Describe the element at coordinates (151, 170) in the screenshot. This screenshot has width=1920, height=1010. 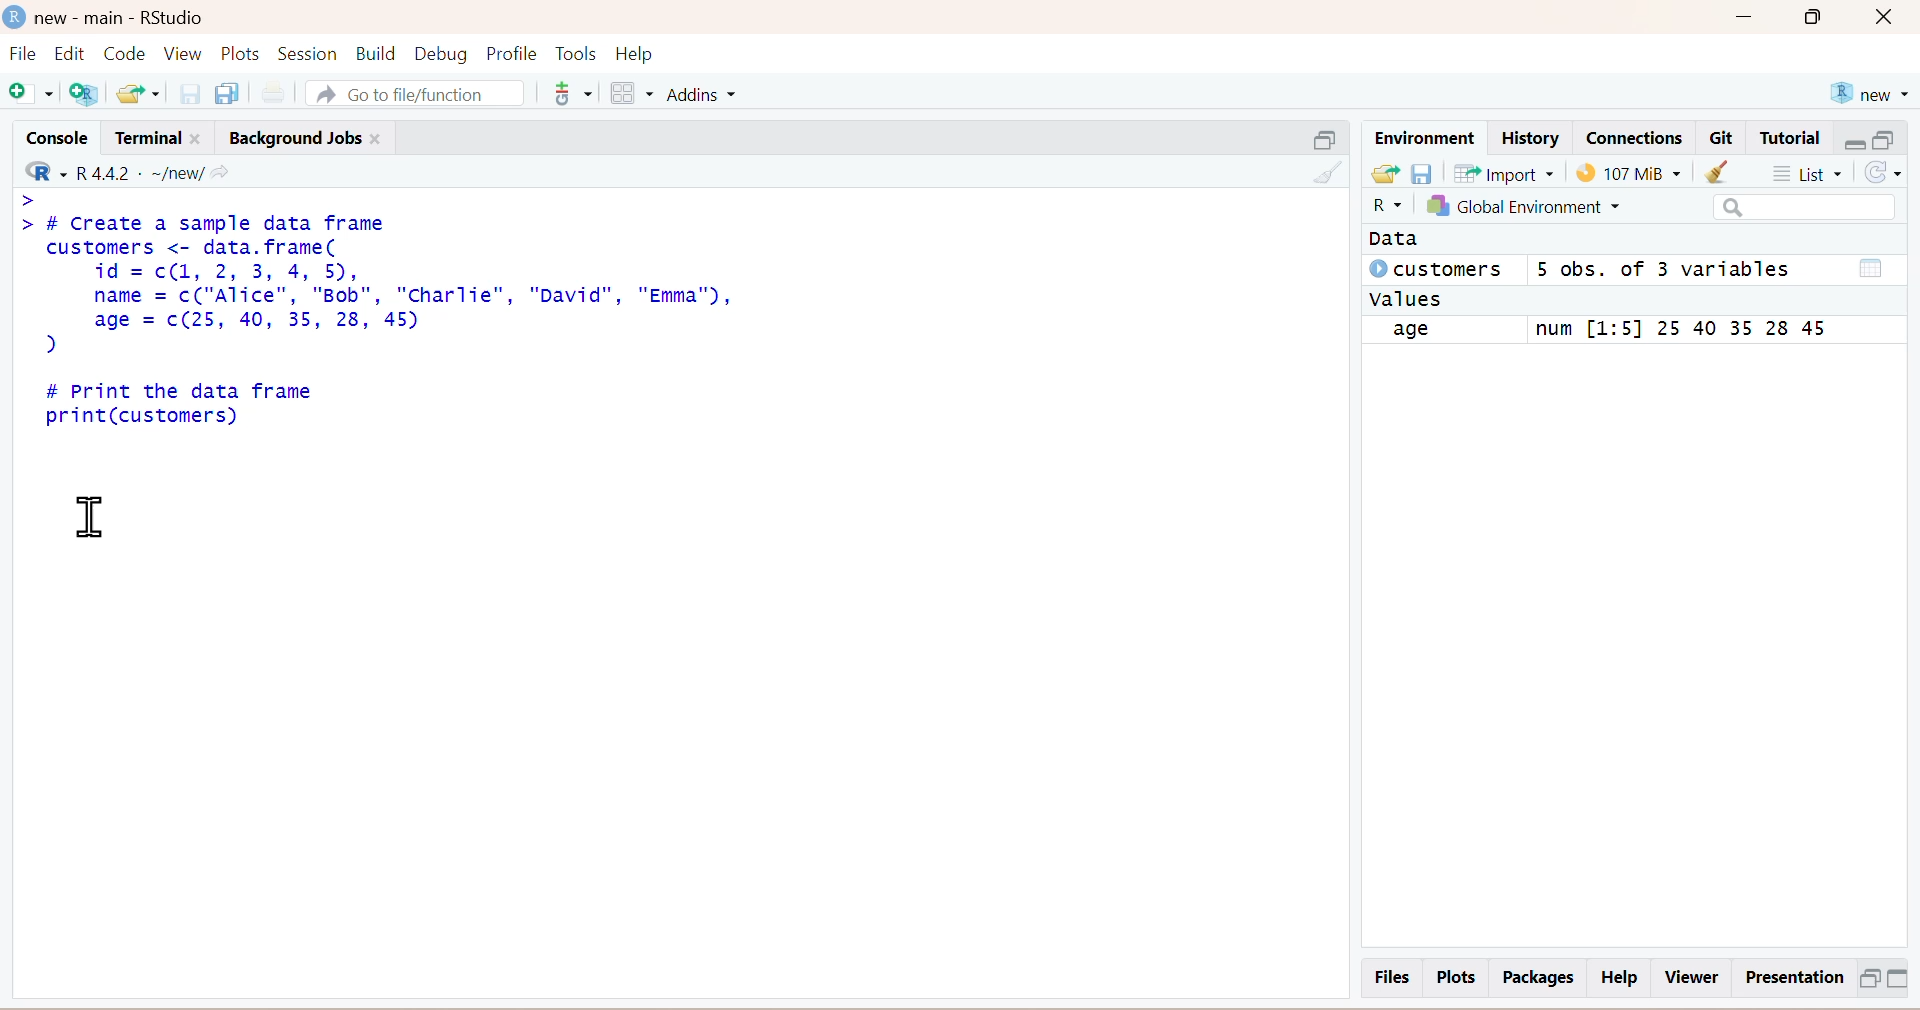
I see `- R442 - ~/new/` at that location.